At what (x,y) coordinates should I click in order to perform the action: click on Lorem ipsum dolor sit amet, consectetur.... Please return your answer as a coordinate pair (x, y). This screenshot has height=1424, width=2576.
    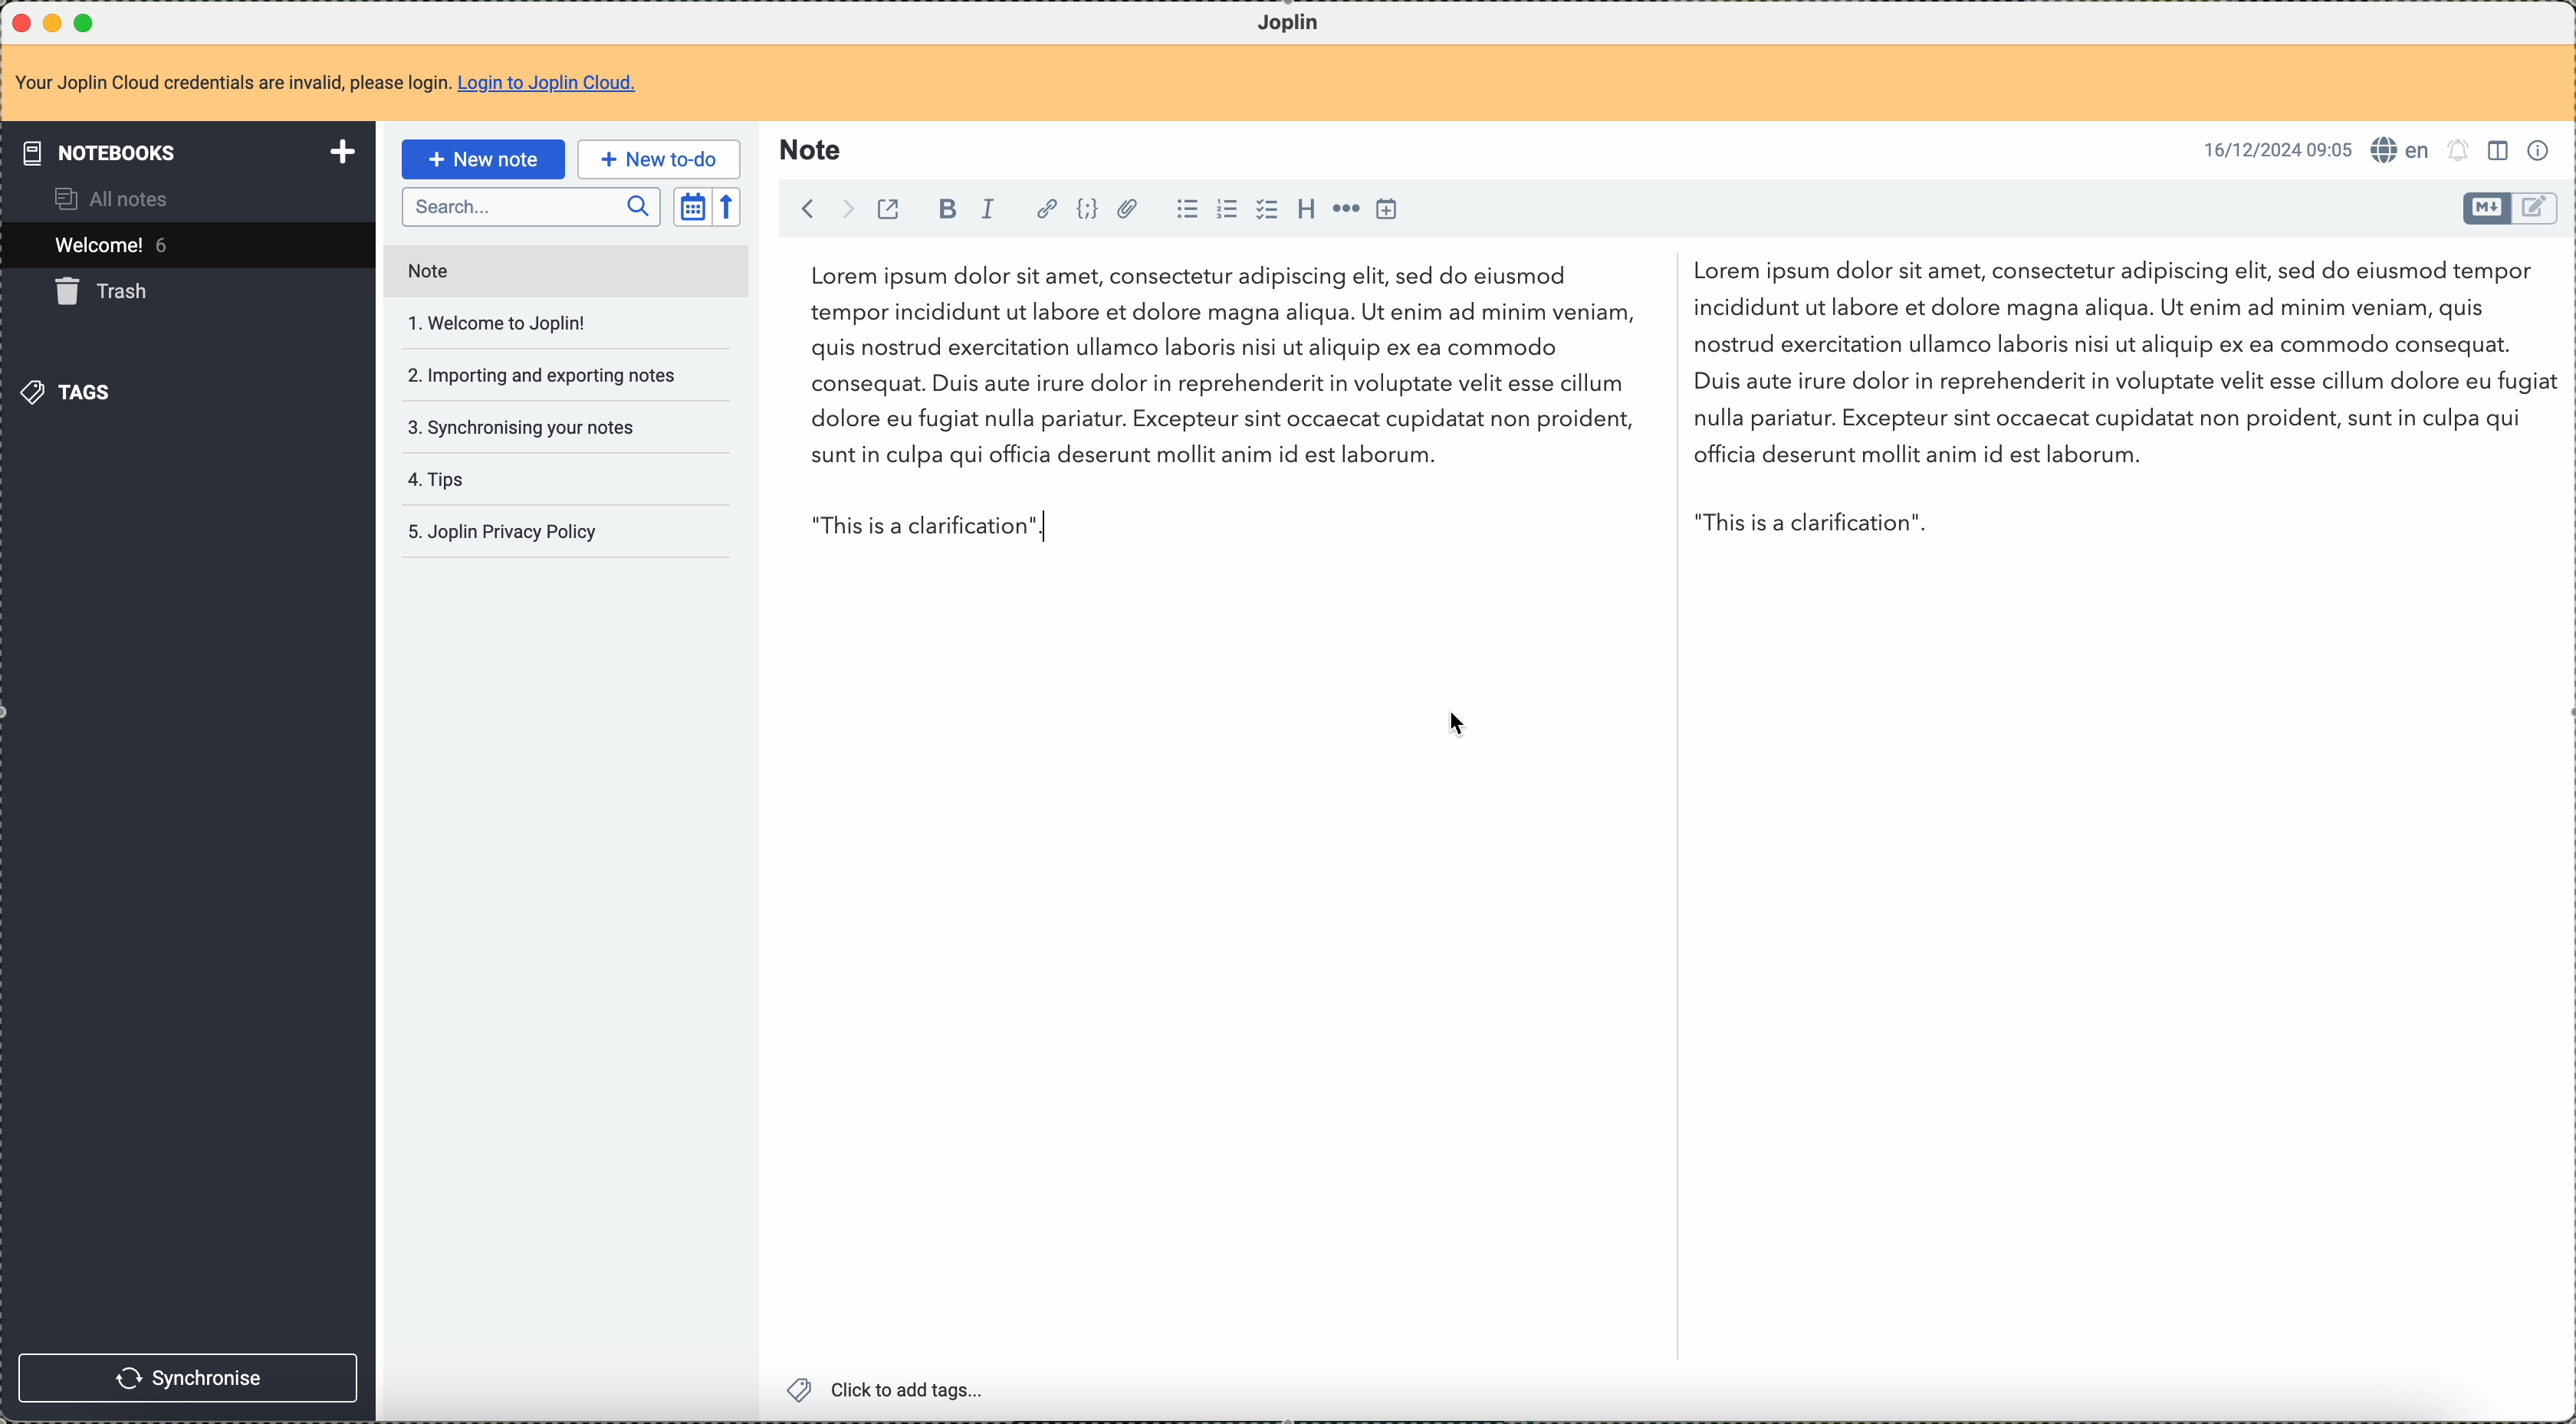
    Looking at the image, I should click on (2114, 366).